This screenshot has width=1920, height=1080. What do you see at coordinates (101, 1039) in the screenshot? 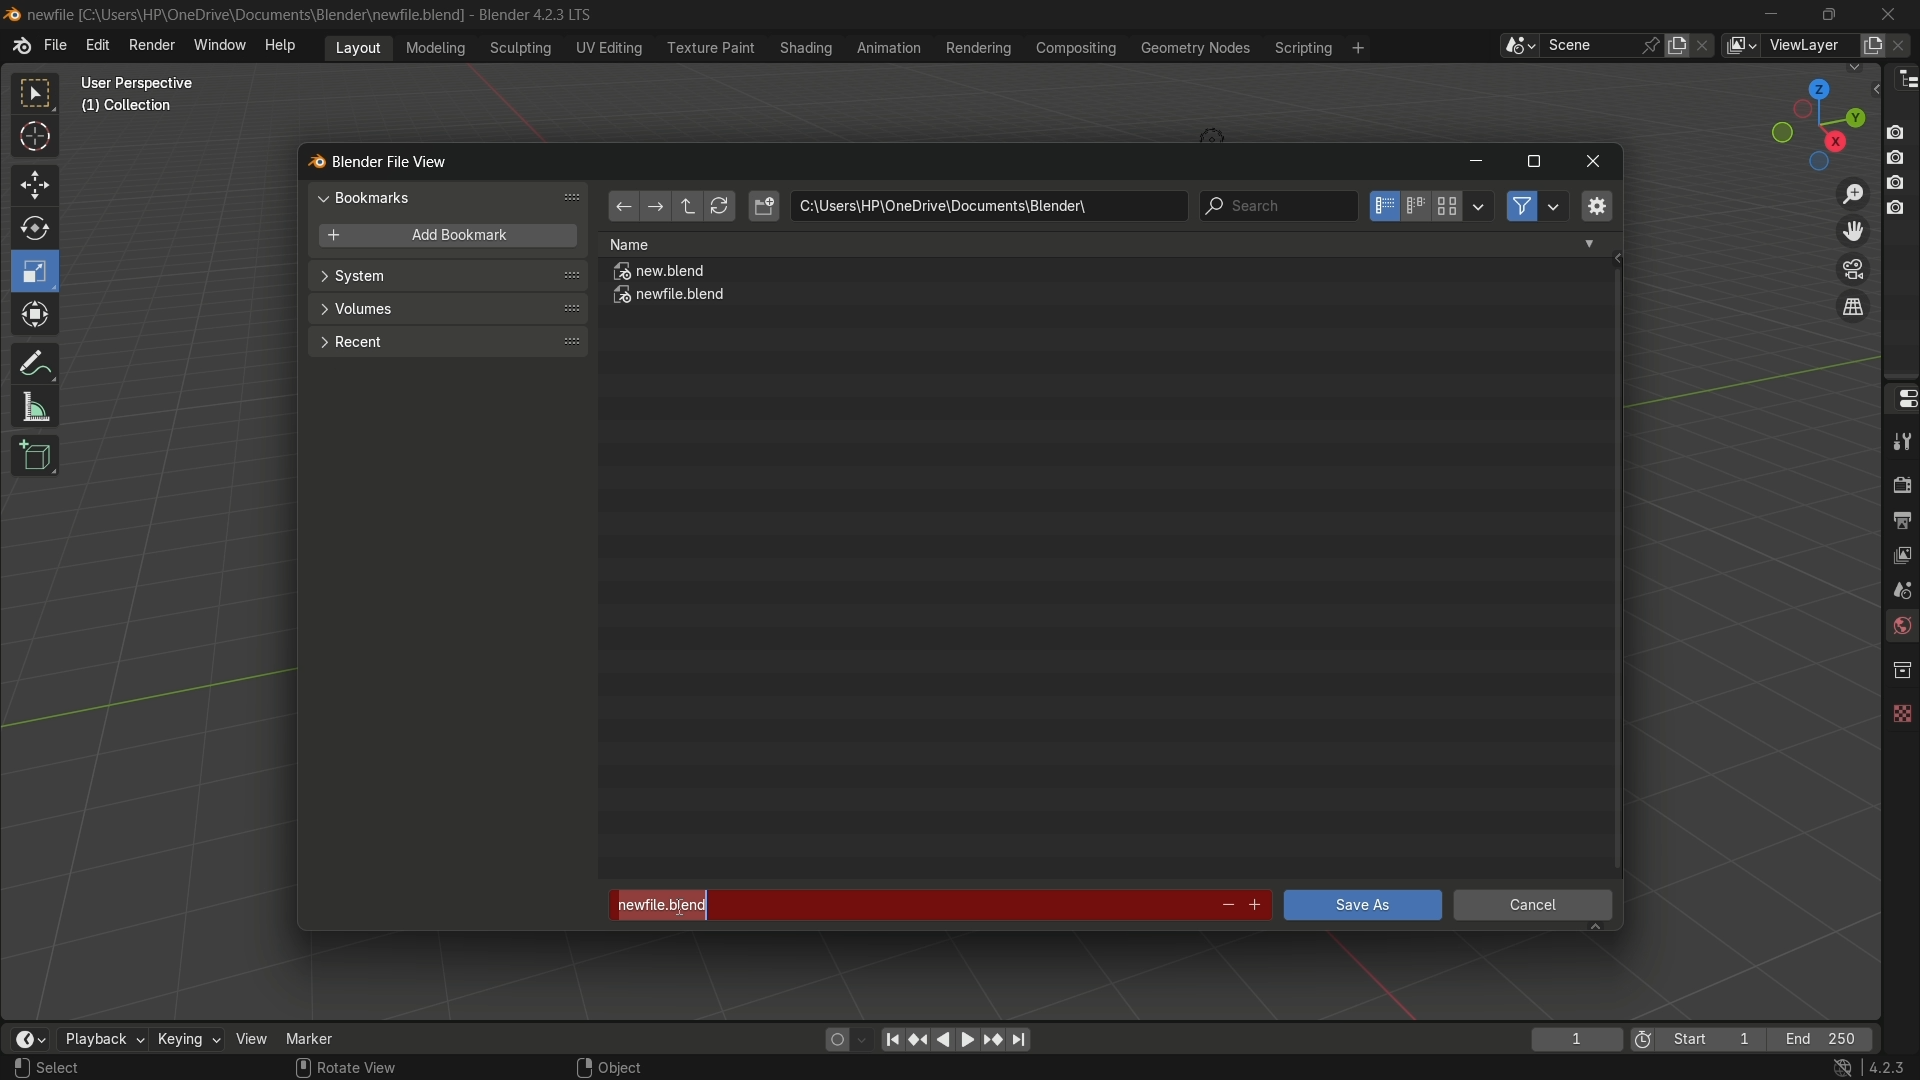
I see `playback` at bounding box center [101, 1039].